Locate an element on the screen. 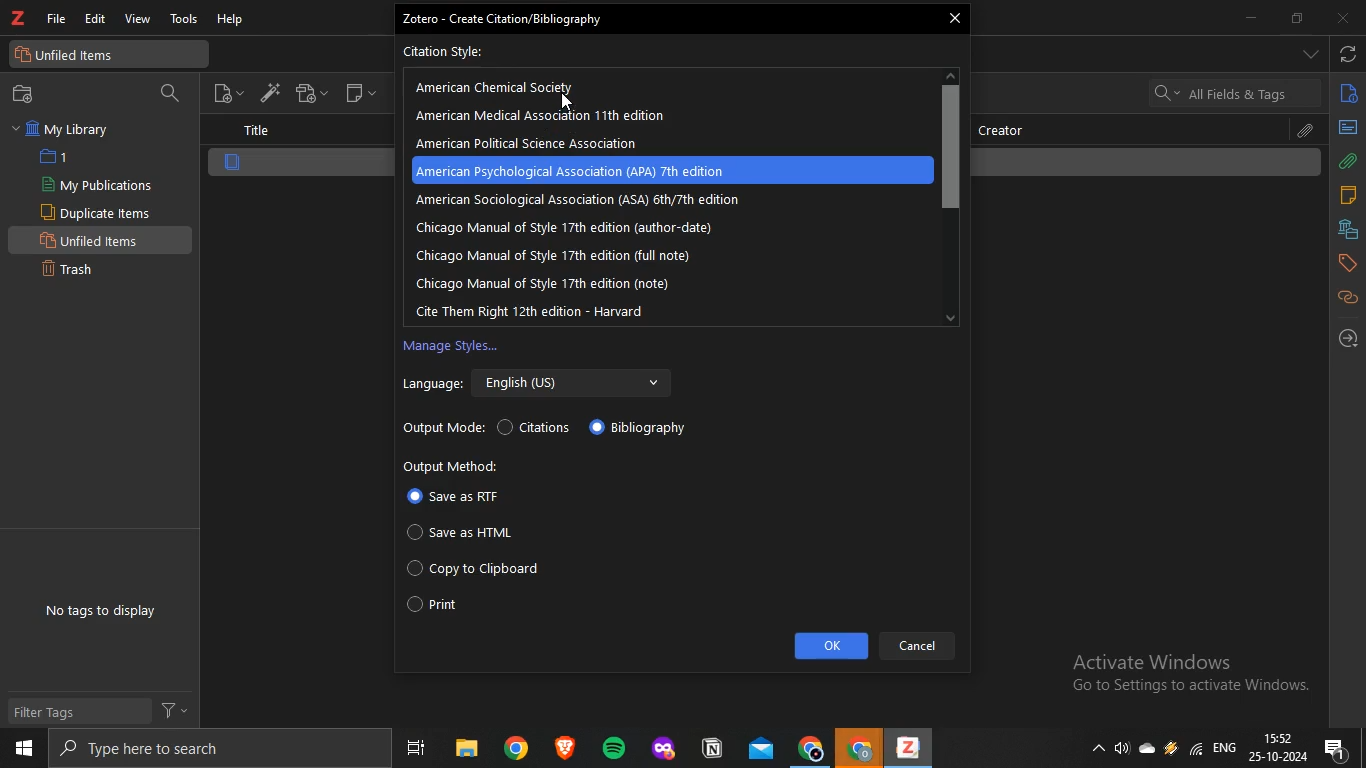  view is located at coordinates (136, 20).